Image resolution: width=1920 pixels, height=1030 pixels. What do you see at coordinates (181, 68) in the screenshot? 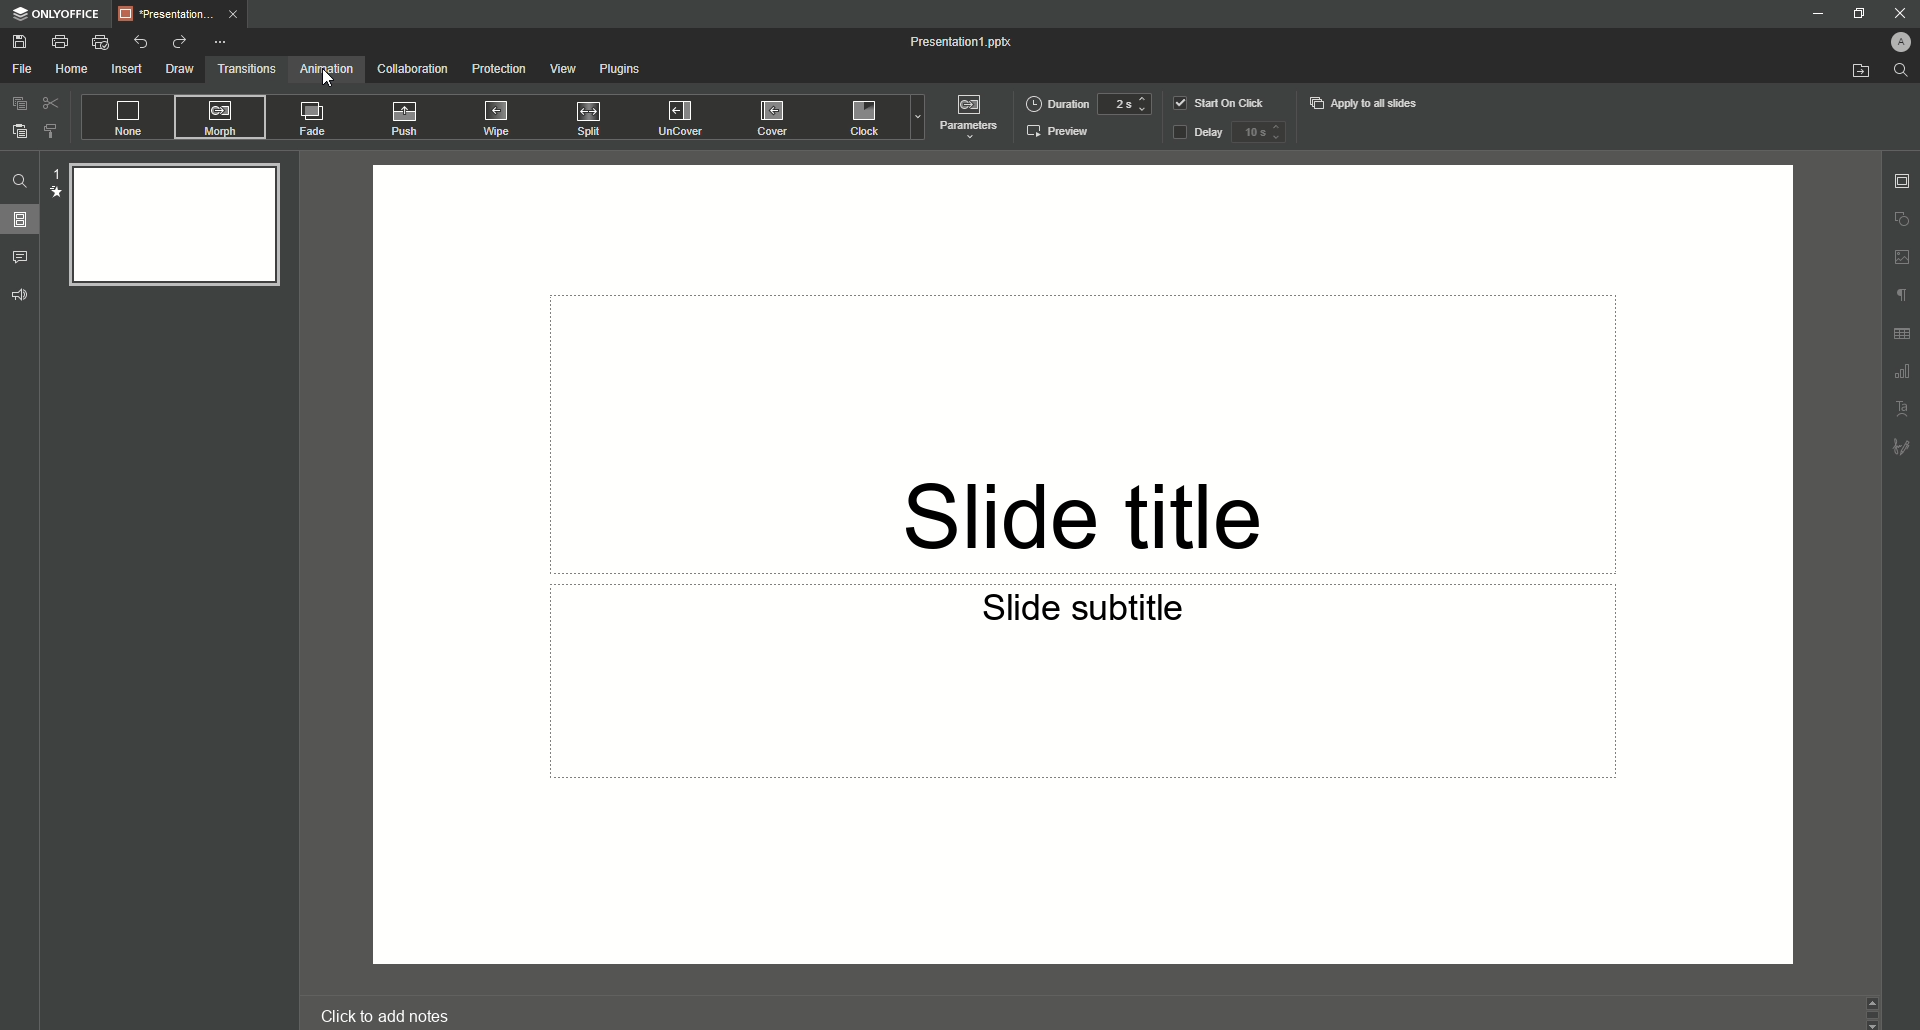
I see `Draw` at bounding box center [181, 68].